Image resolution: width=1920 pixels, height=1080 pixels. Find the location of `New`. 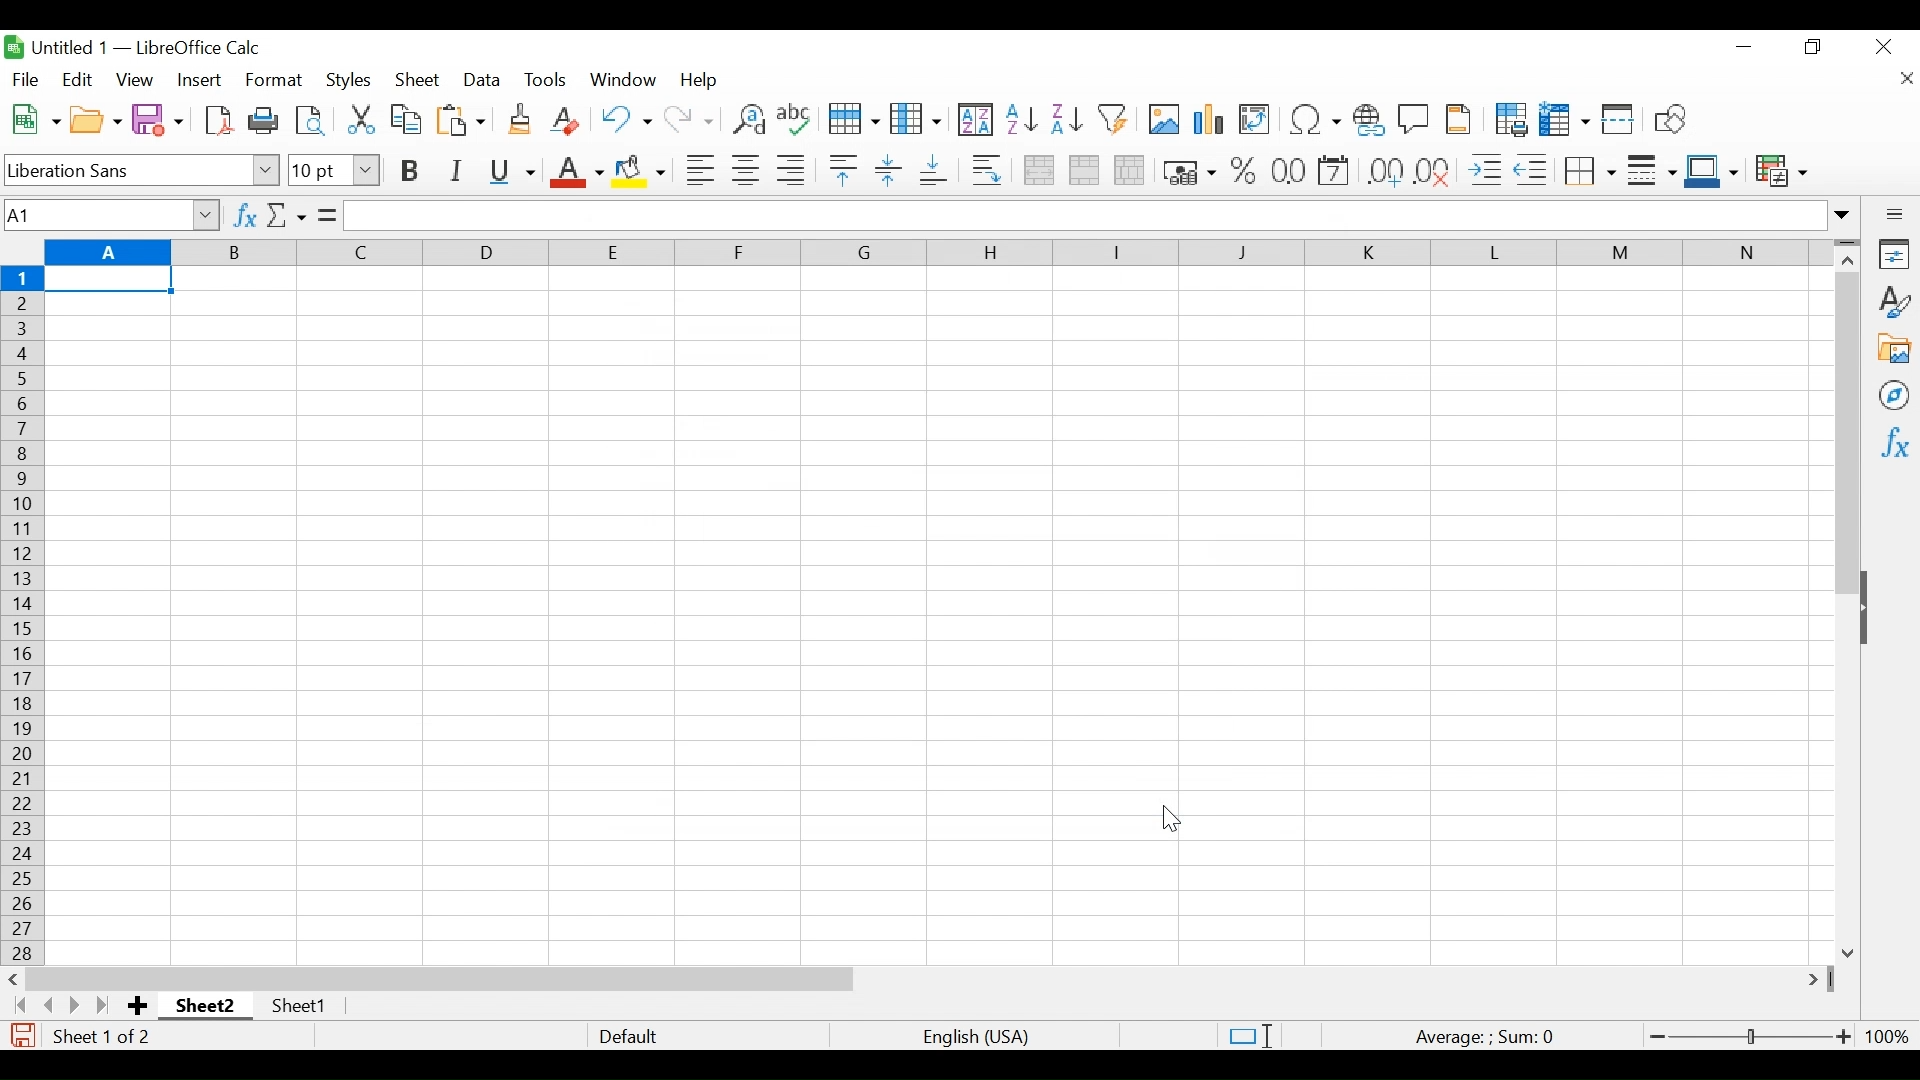

New is located at coordinates (34, 118).